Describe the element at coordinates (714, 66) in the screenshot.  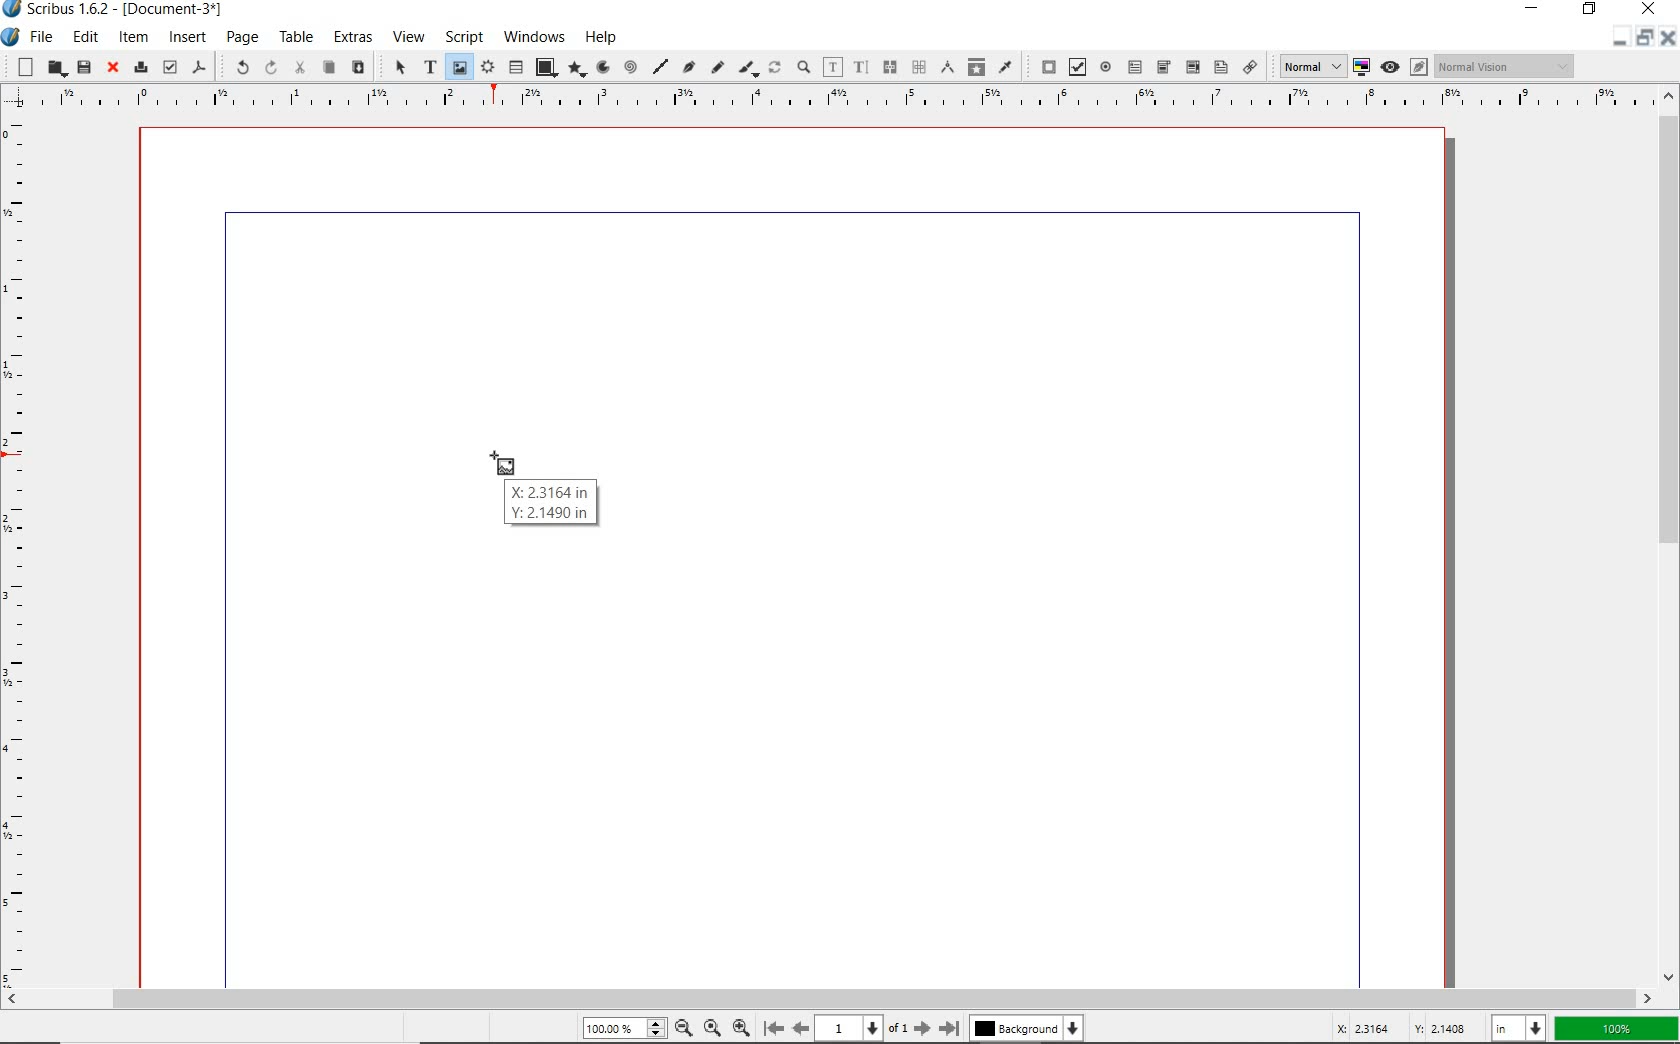
I see `freehand line` at that location.